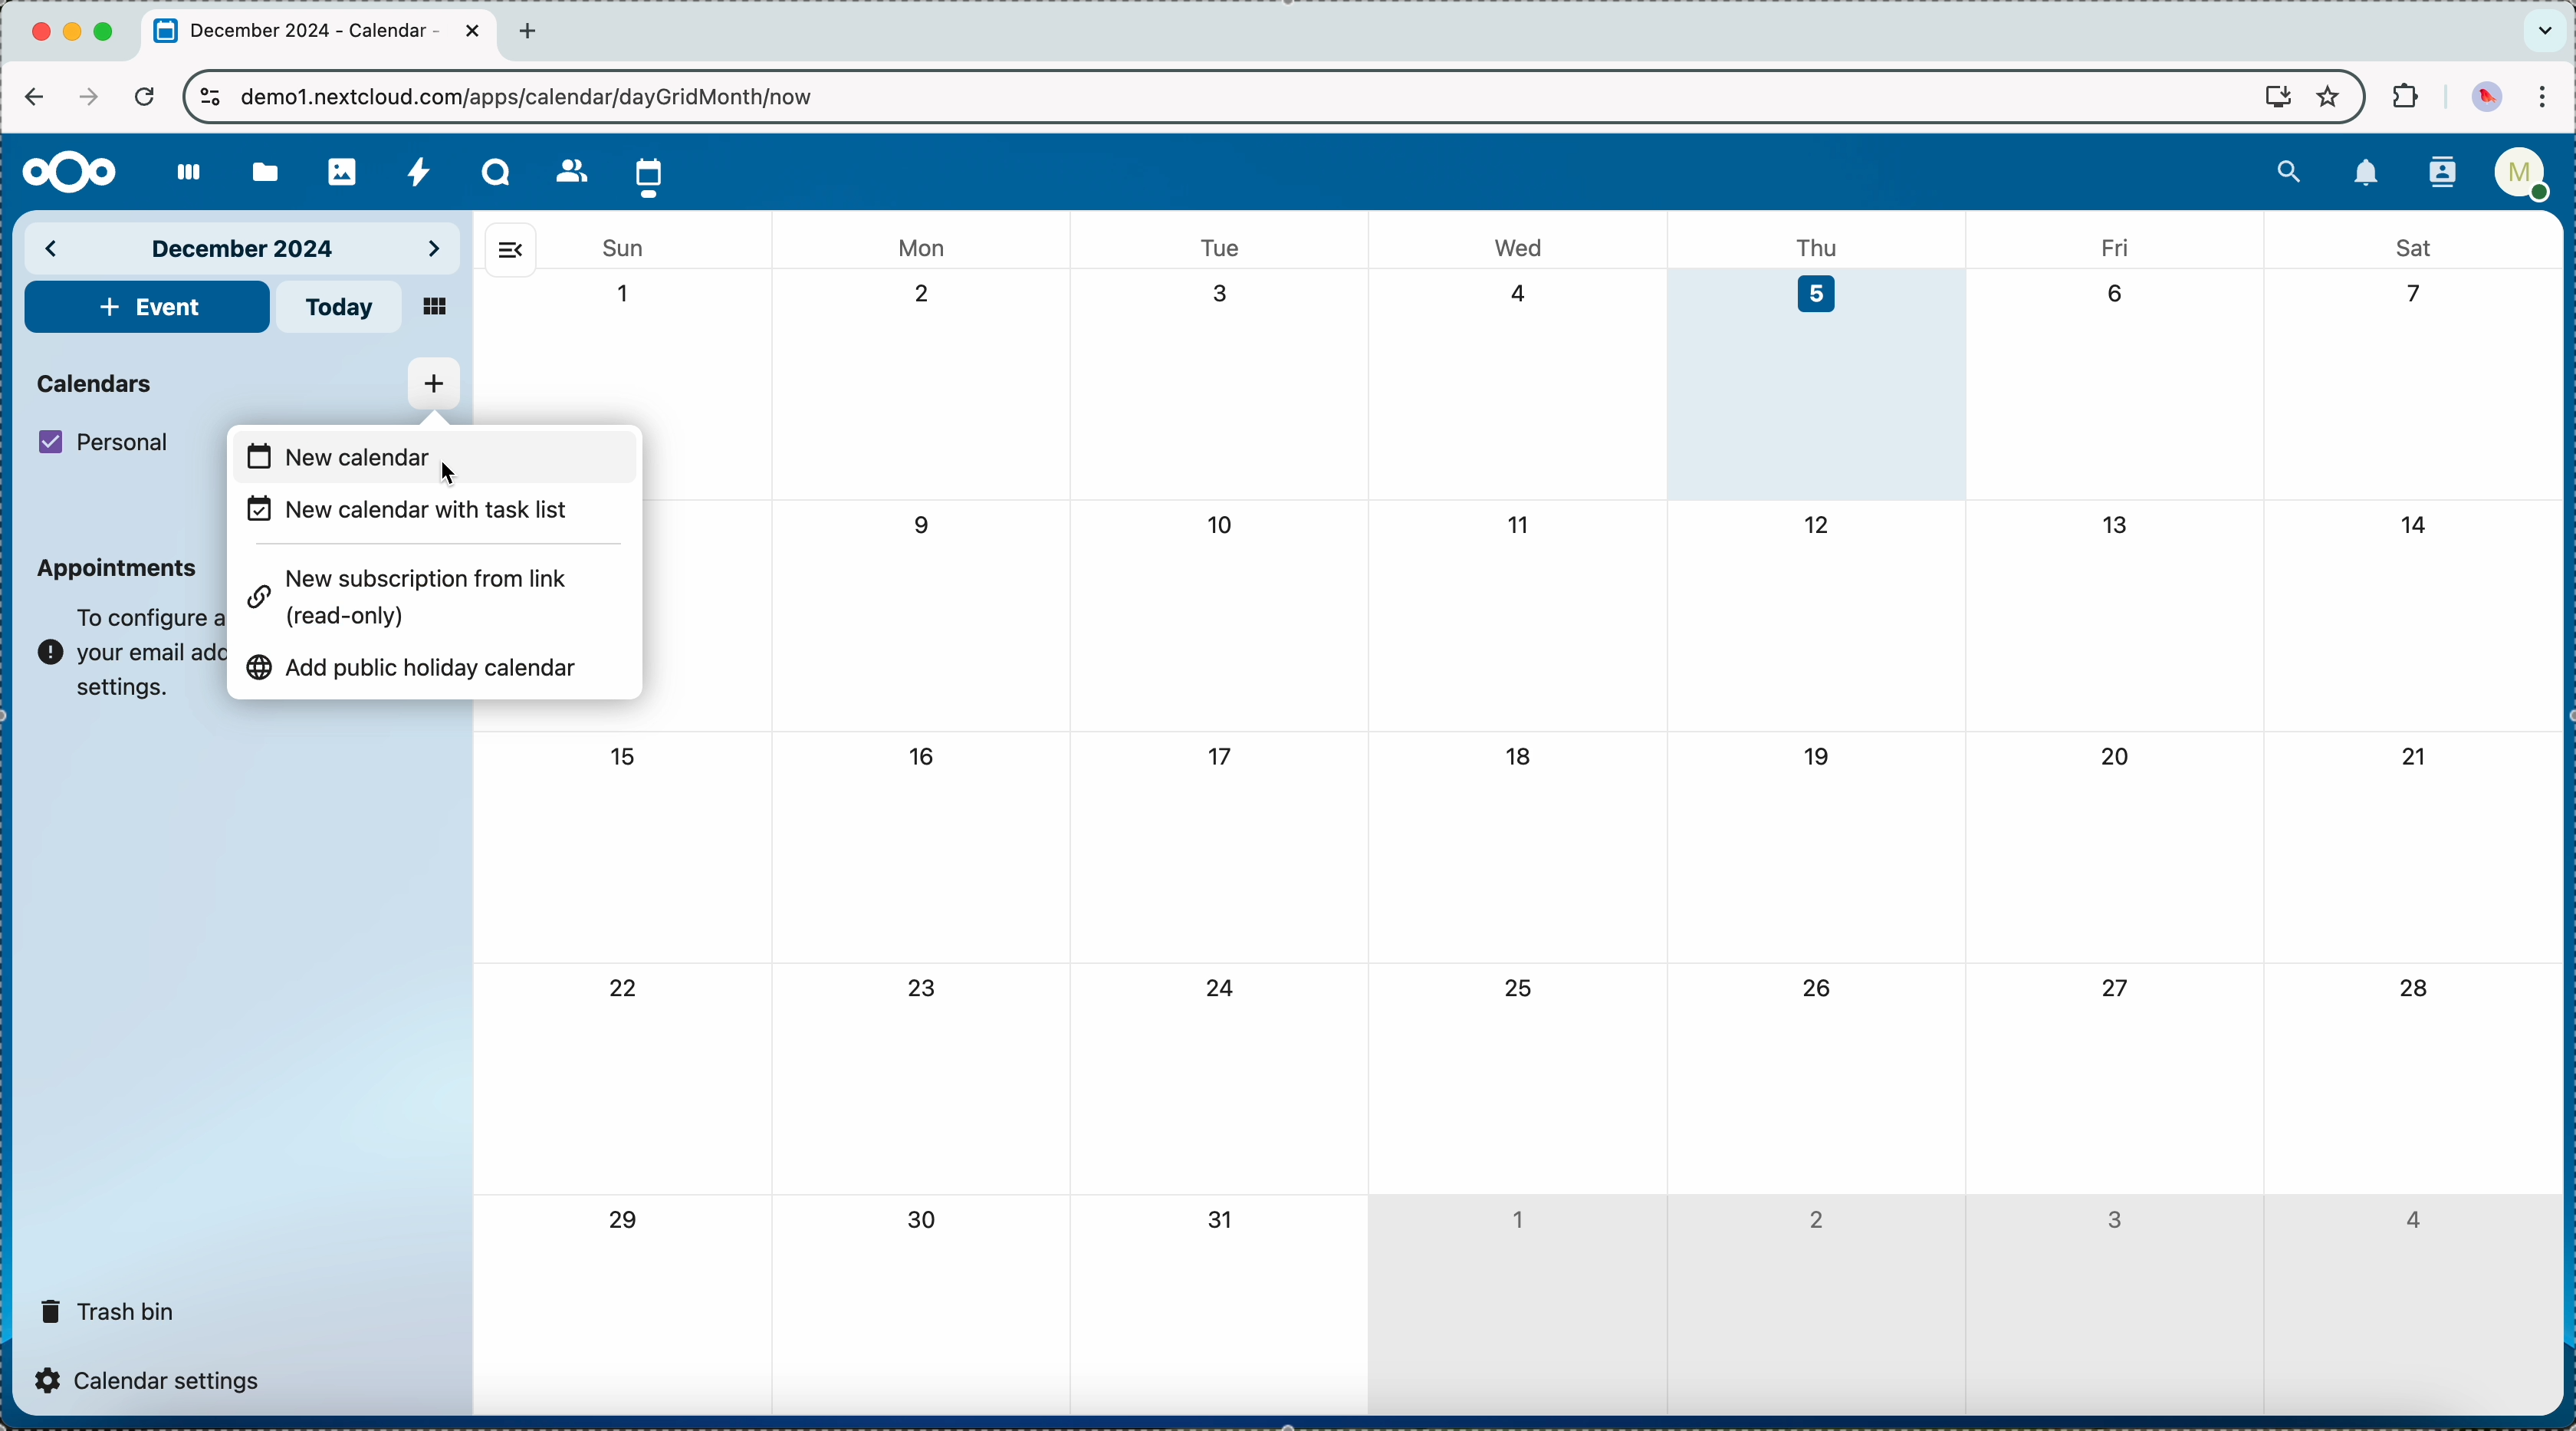 Image resolution: width=2576 pixels, height=1431 pixels. Describe the element at coordinates (436, 309) in the screenshot. I see `mosaic view` at that location.